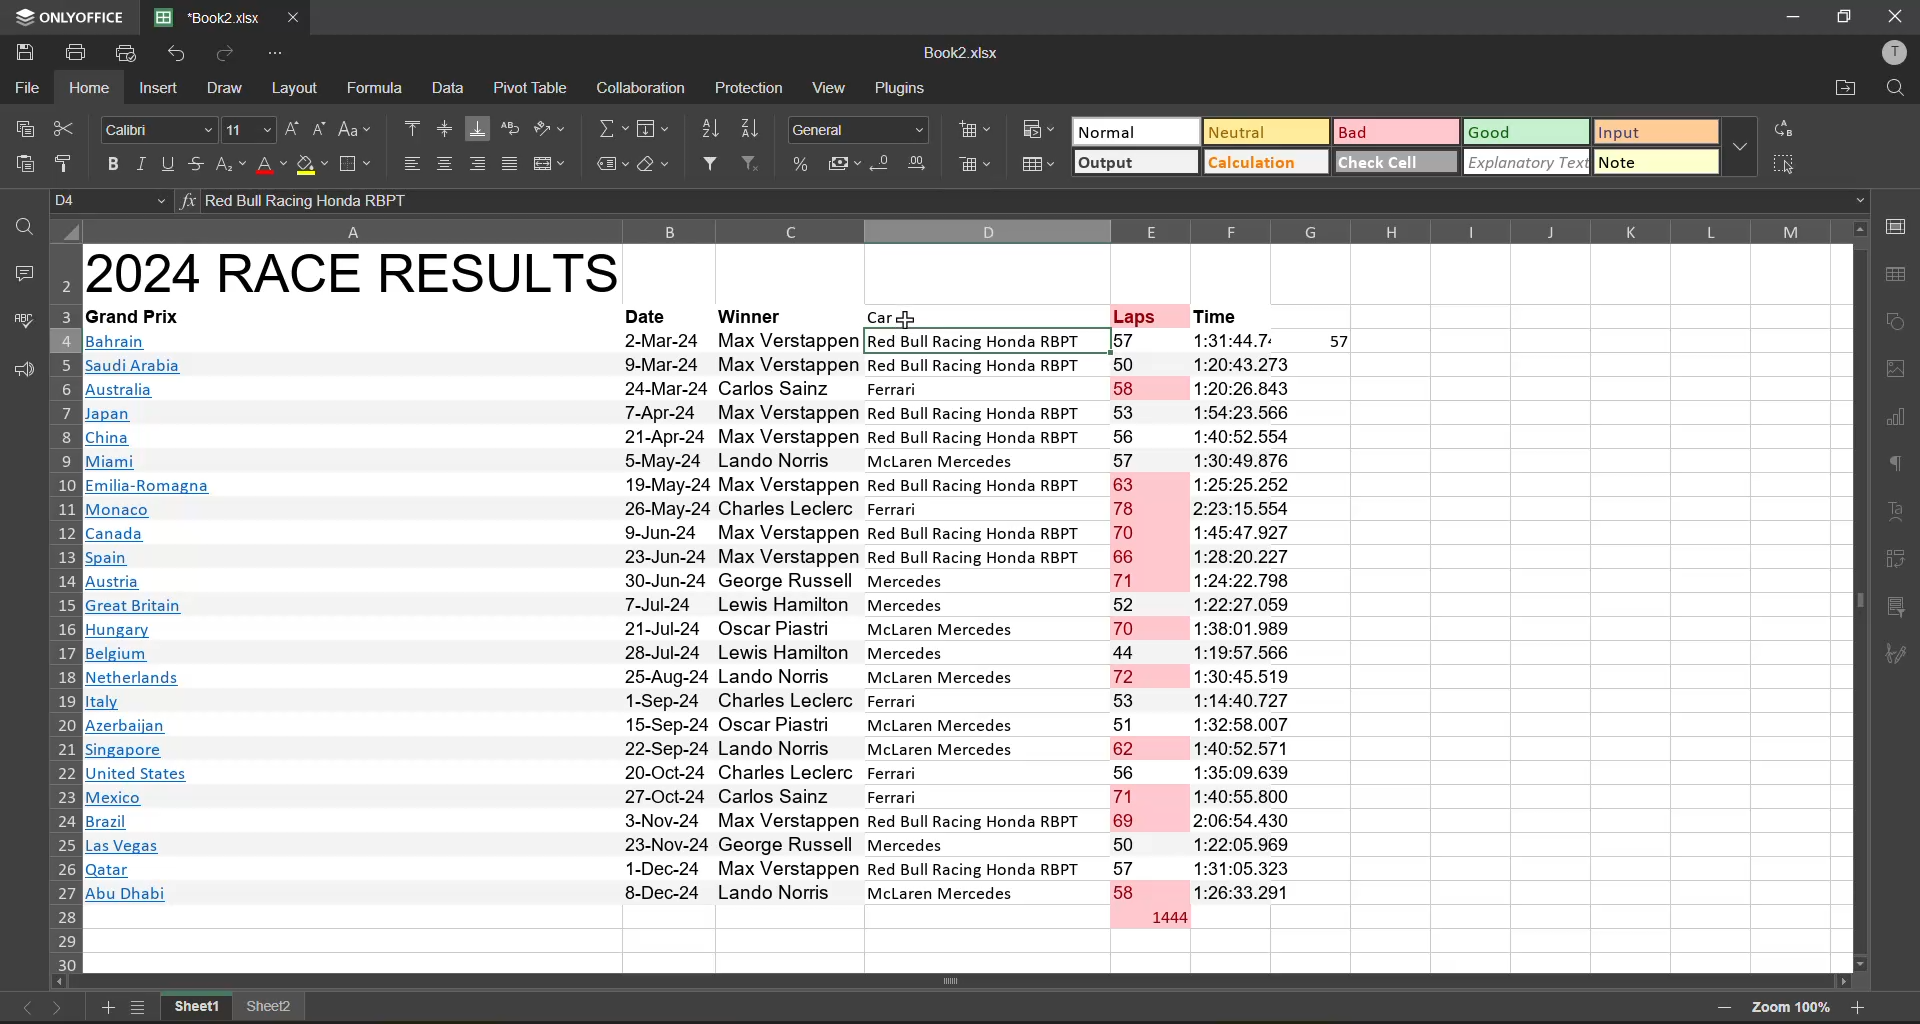 The width and height of the screenshot is (1920, 1024). What do you see at coordinates (160, 129) in the screenshot?
I see `font style` at bounding box center [160, 129].